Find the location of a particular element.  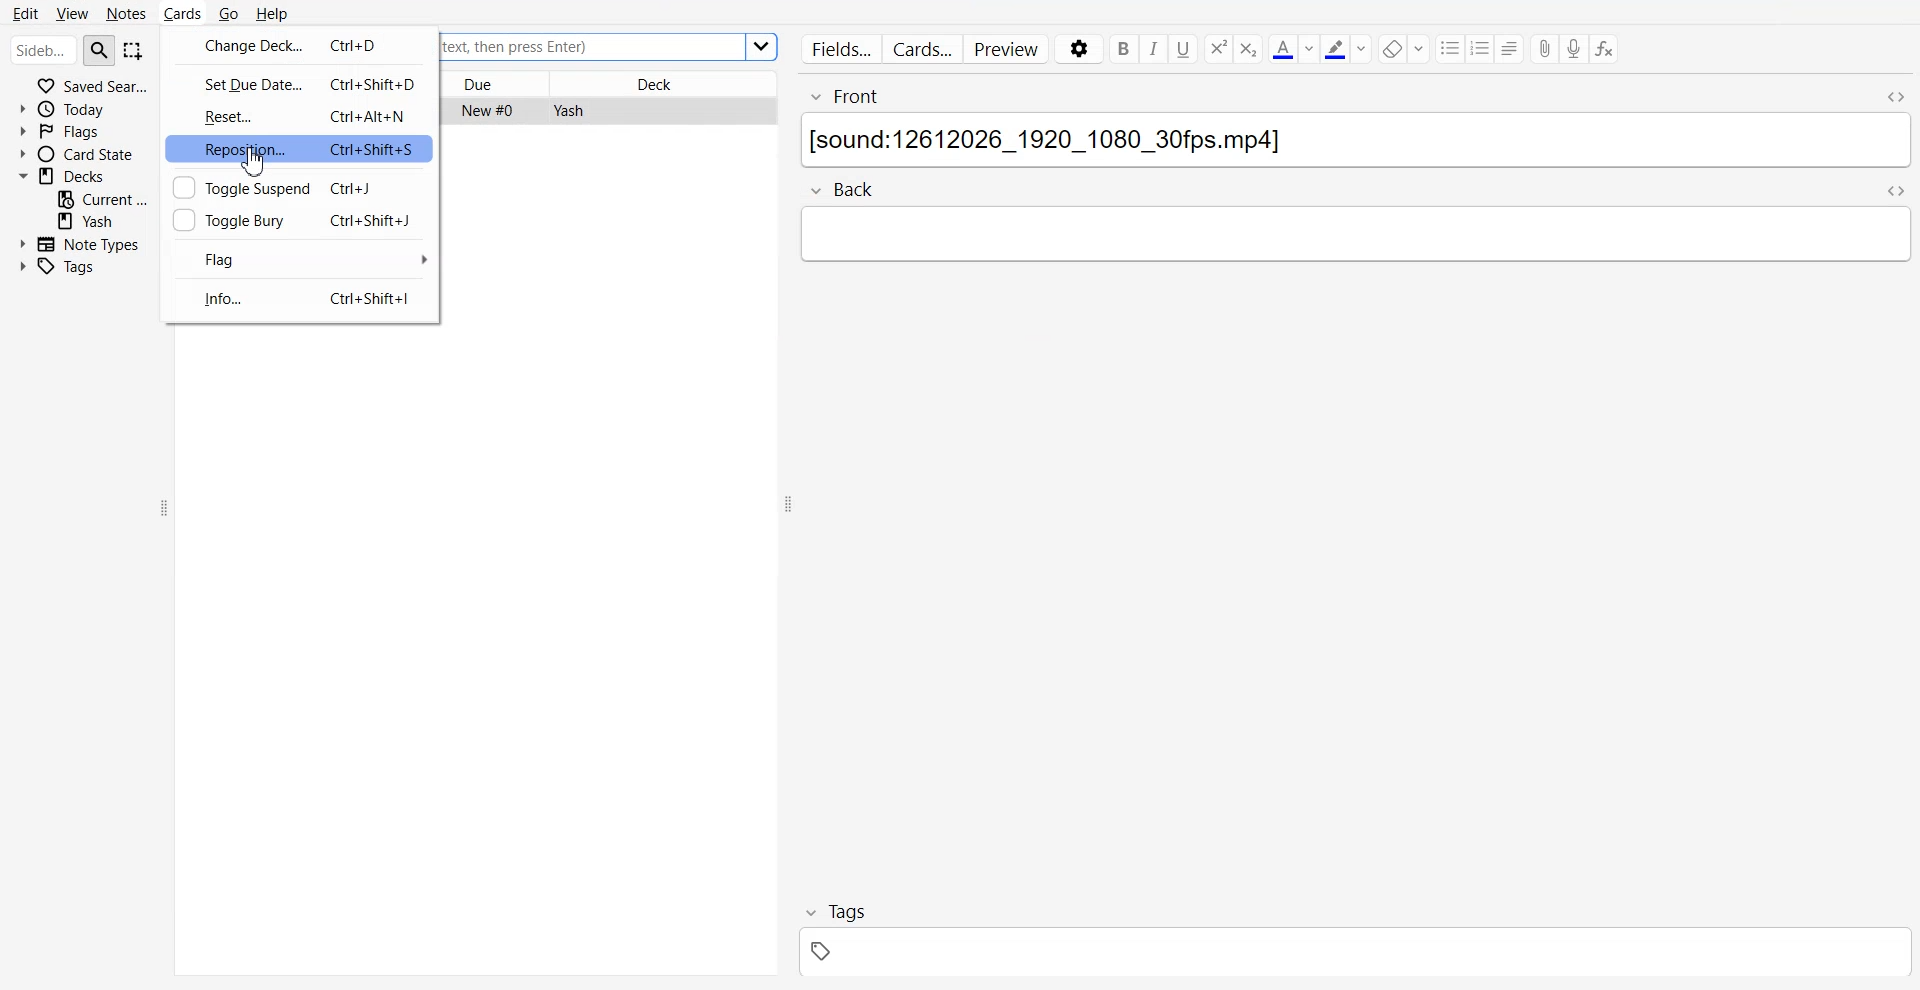

Search Bar is located at coordinates (593, 47).